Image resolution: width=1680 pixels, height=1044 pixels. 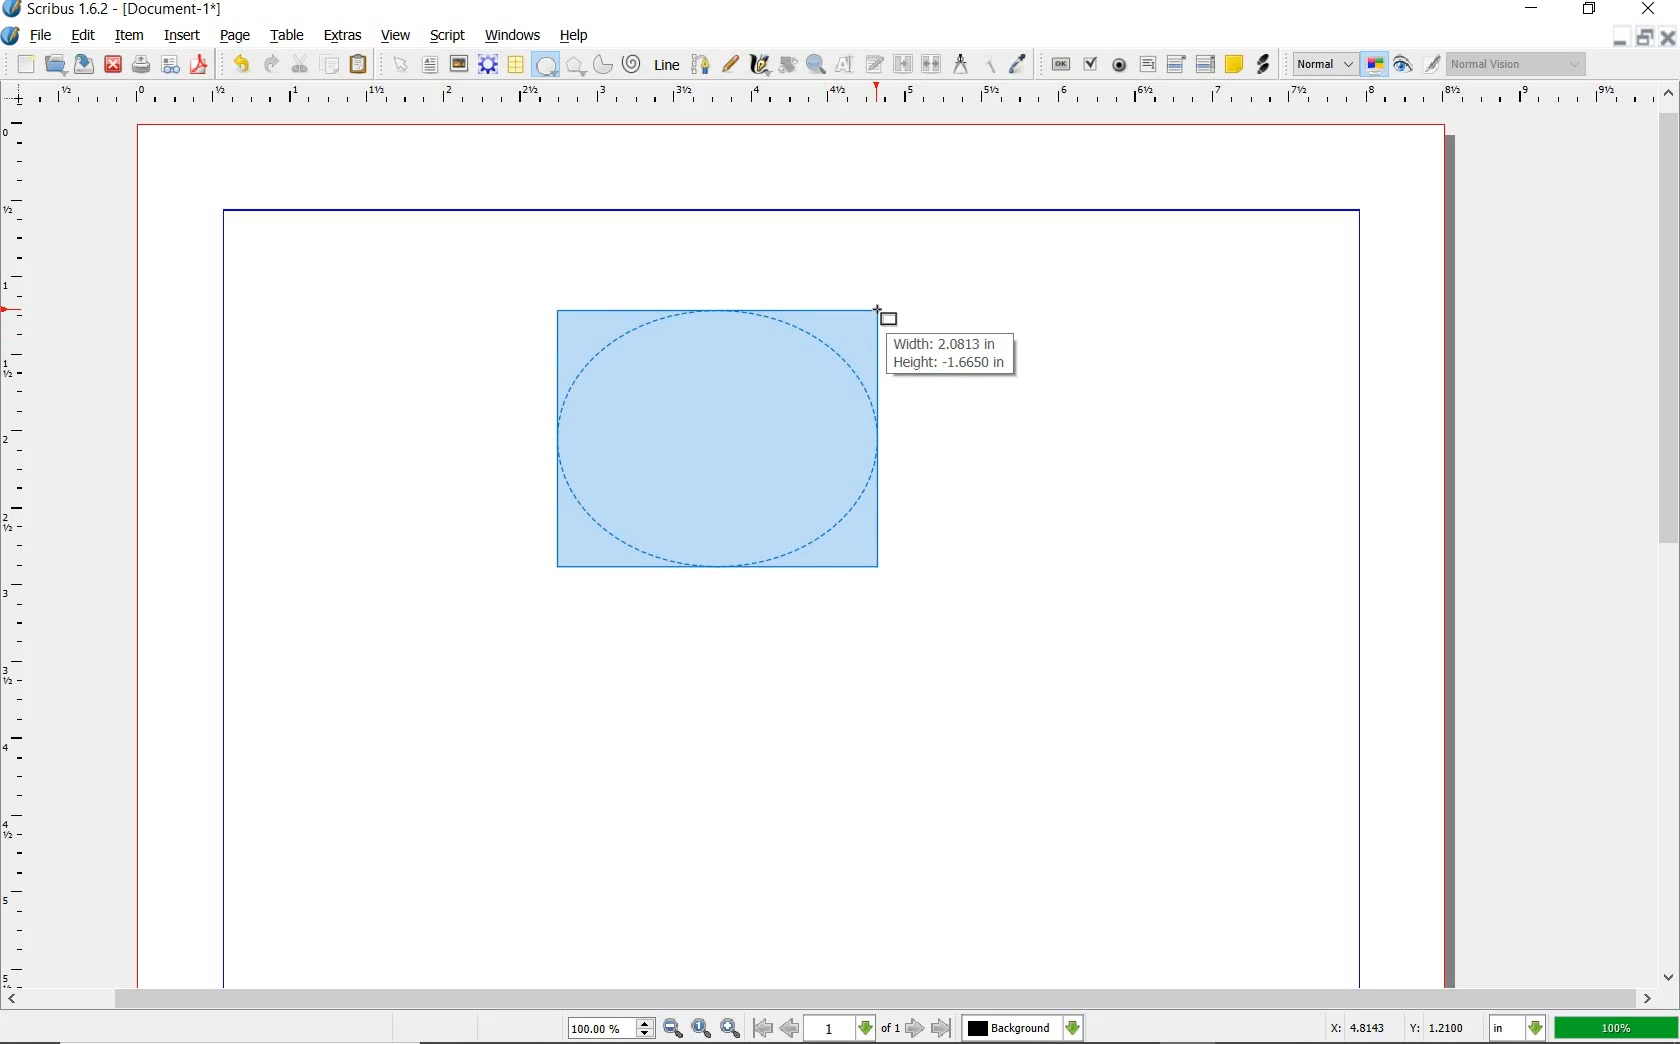 What do you see at coordinates (396, 34) in the screenshot?
I see `VIEW` at bounding box center [396, 34].